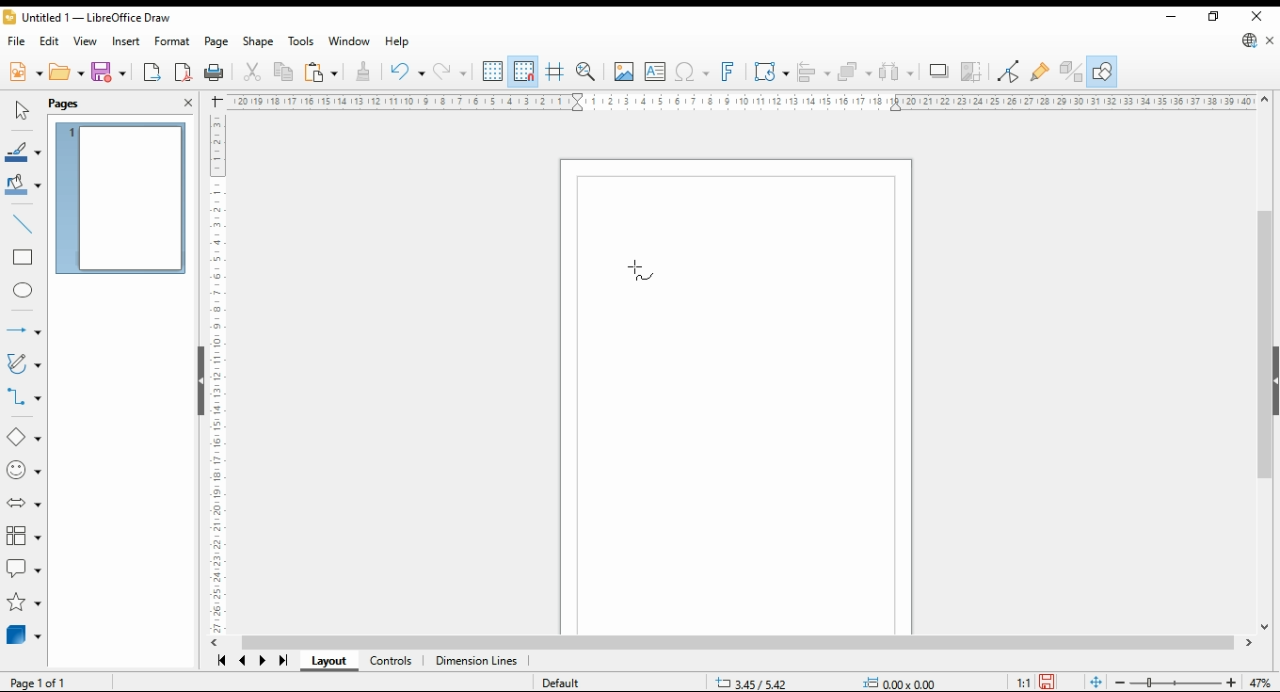 This screenshot has width=1280, height=692. Describe the element at coordinates (22, 330) in the screenshot. I see `lines and arrows` at that location.